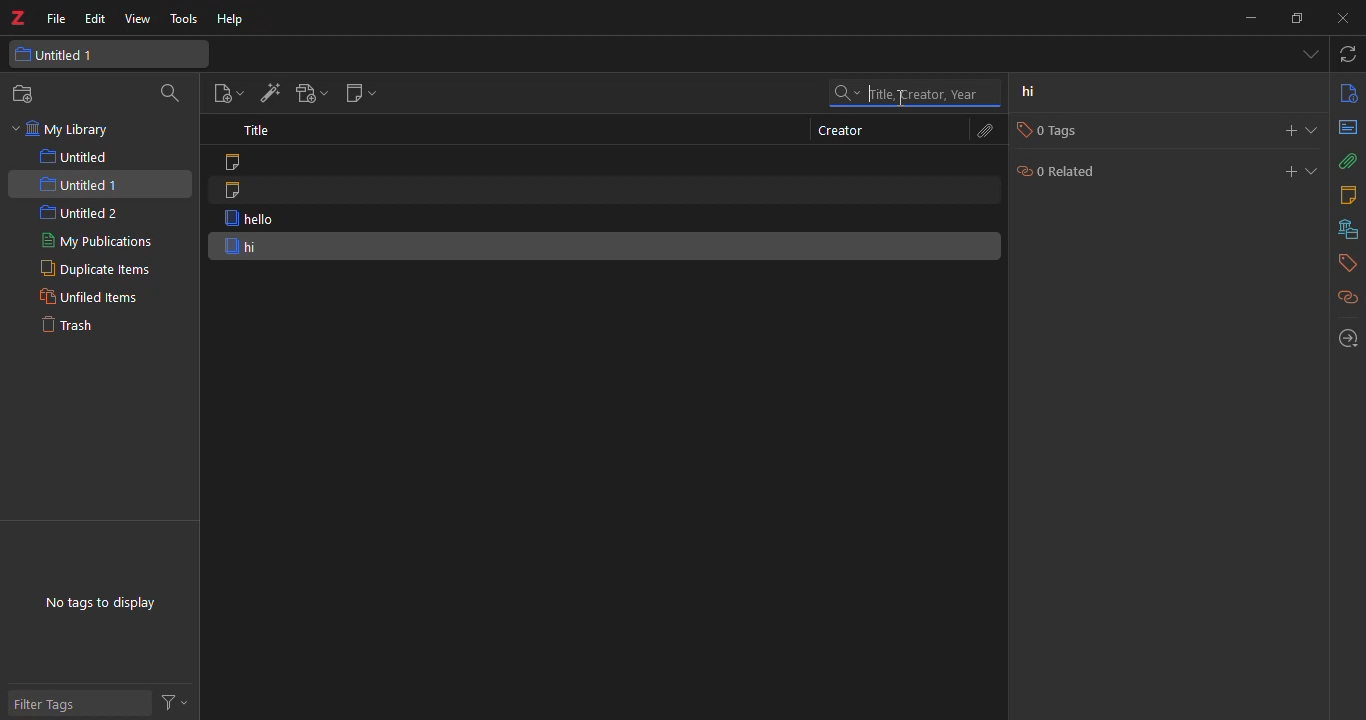 The height and width of the screenshot is (720, 1366). What do you see at coordinates (28, 94) in the screenshot?
I see `new collection` at bounding box center [28, 94].